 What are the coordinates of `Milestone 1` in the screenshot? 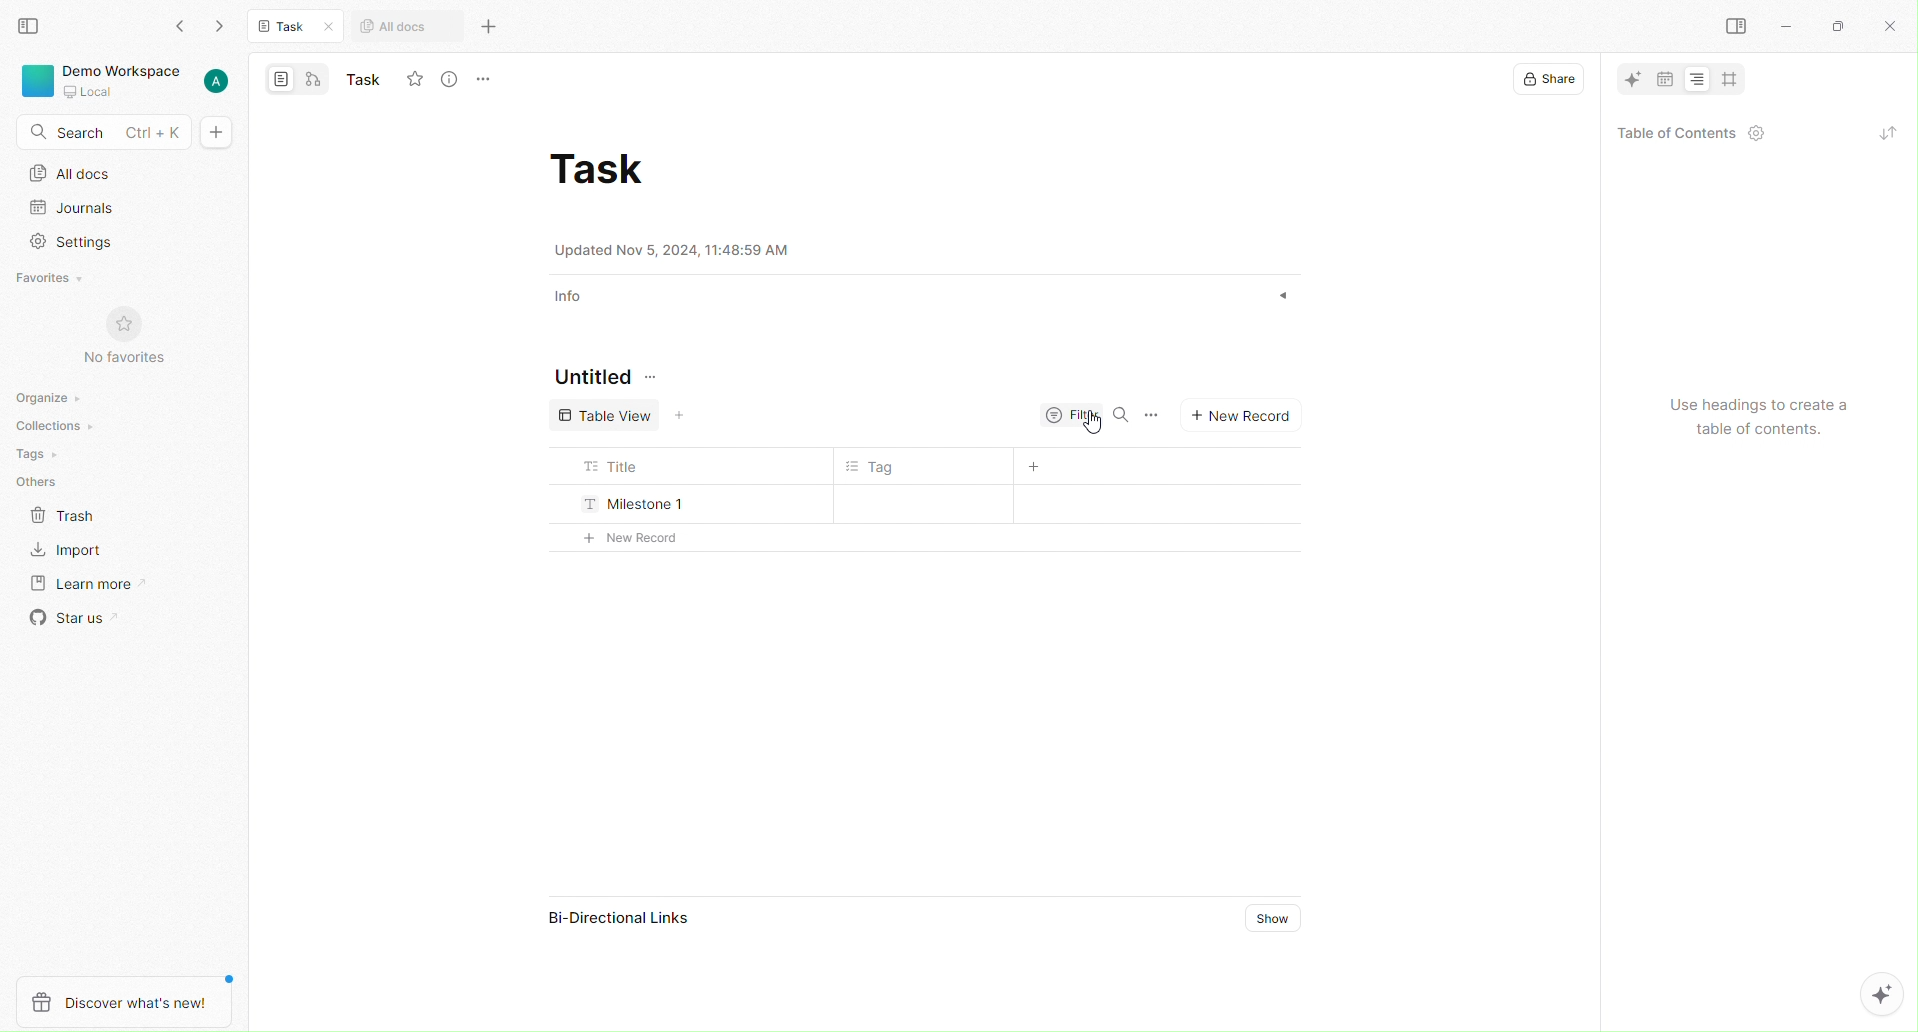 It's located at (635, 504).